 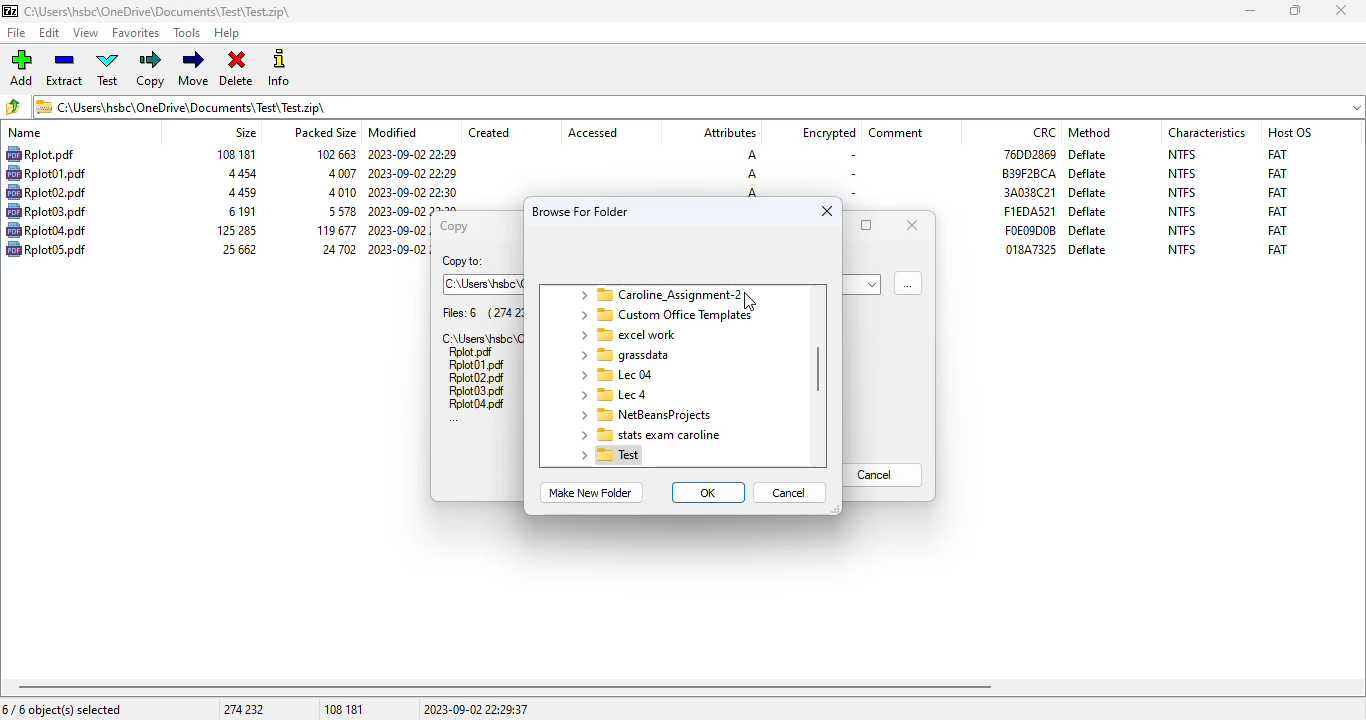 What do you see at coordinates (413, 173) in the screenshot?
I see `modified date & time` at bounding box center [413, 173].